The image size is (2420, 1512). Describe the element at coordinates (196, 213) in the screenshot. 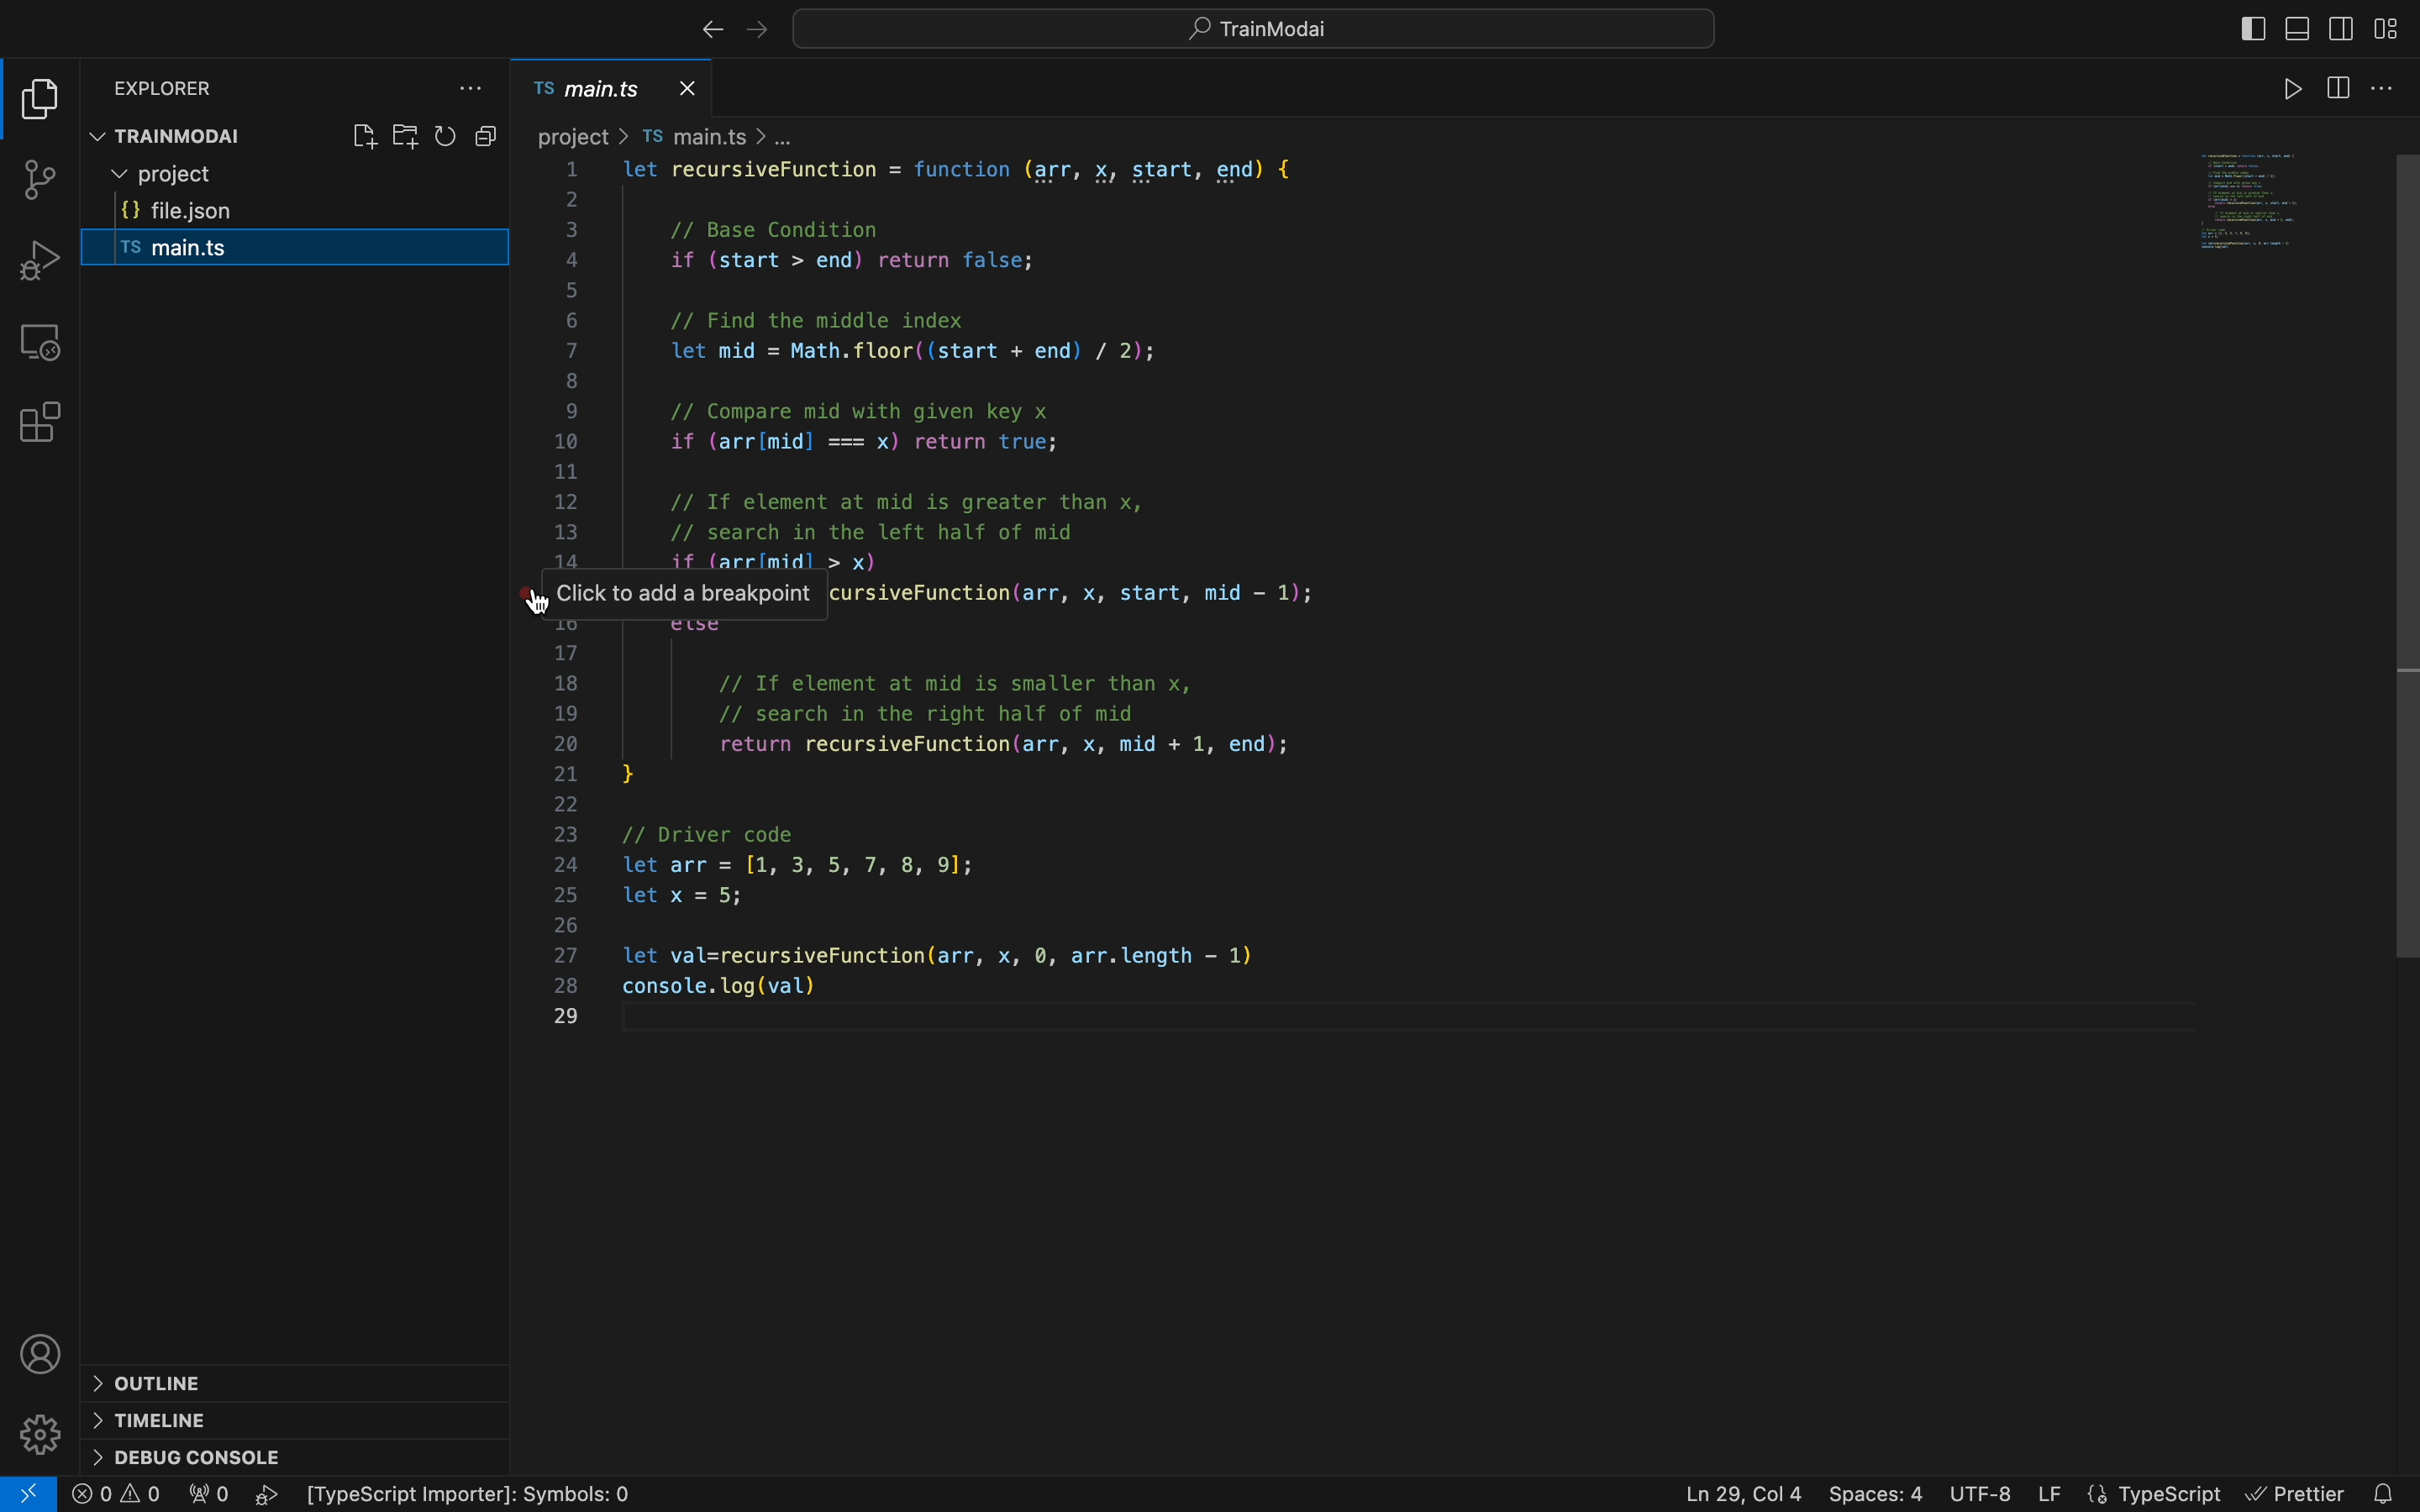

I see `filejson` at that location.